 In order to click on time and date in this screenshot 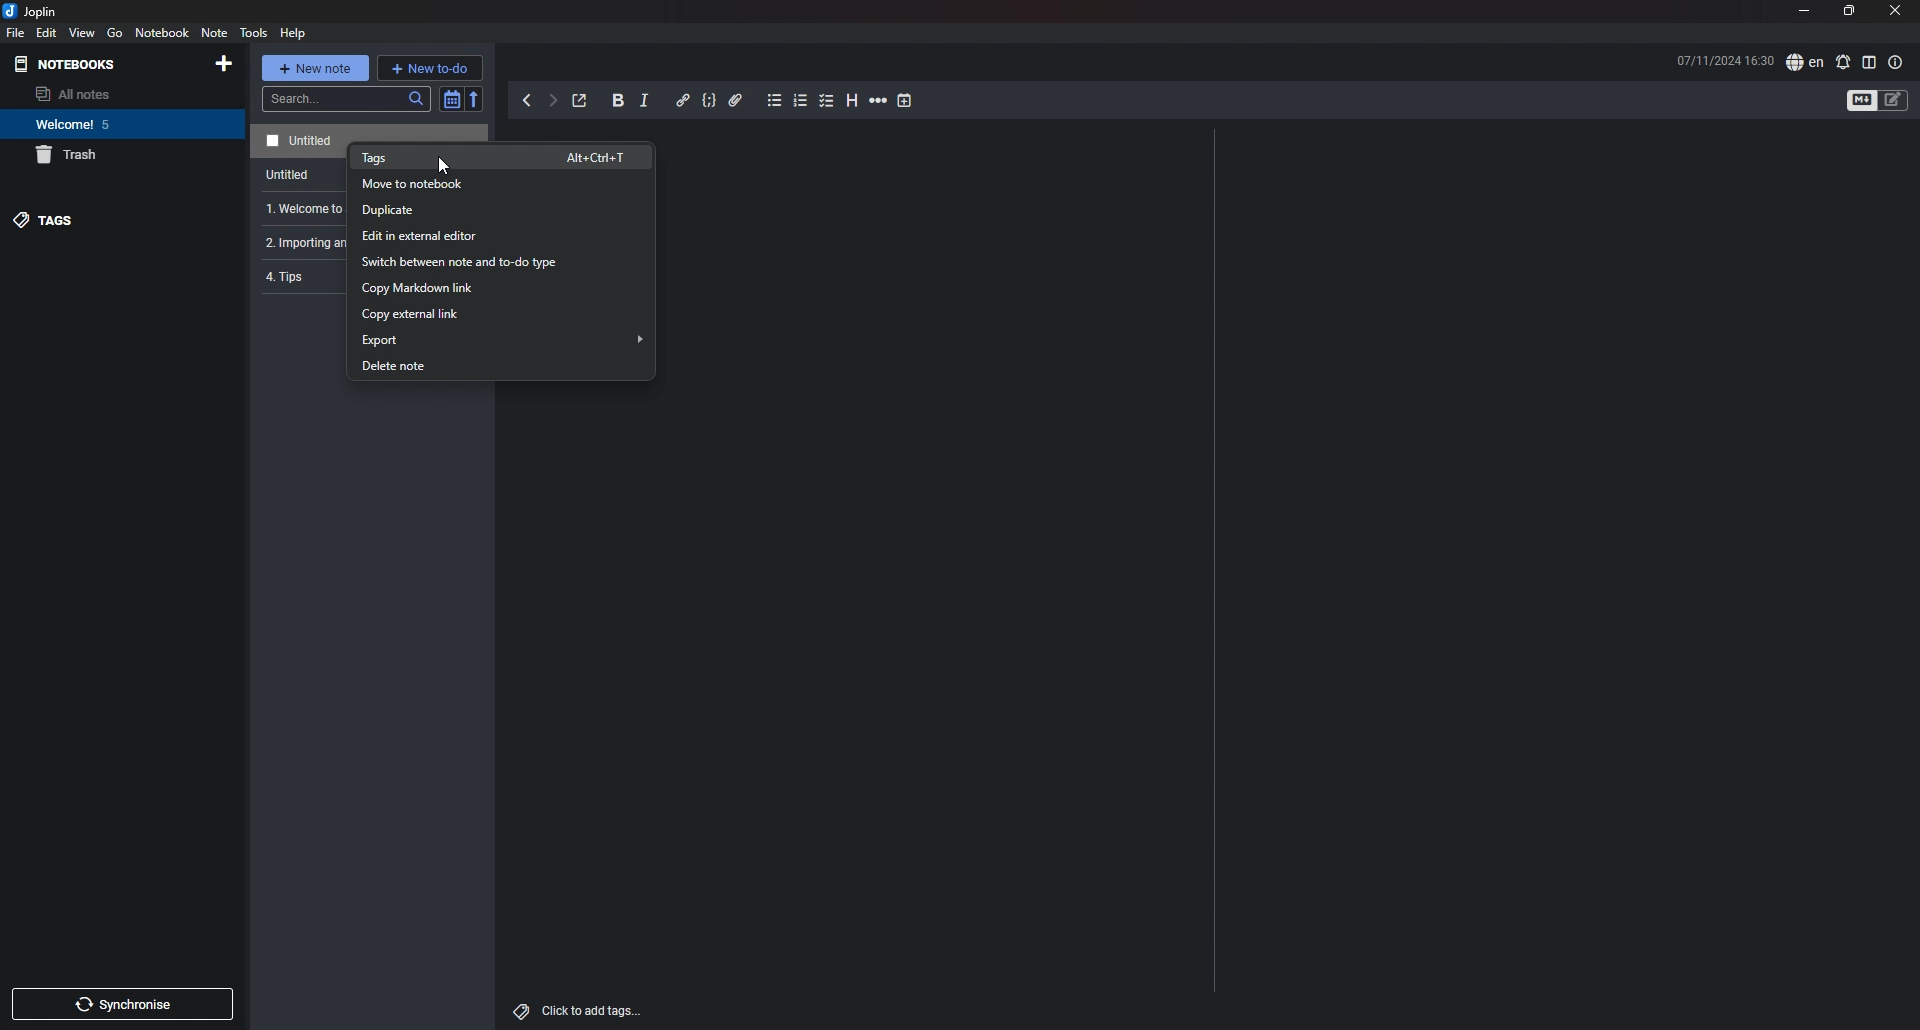, I will do `click(1725, 60)`.